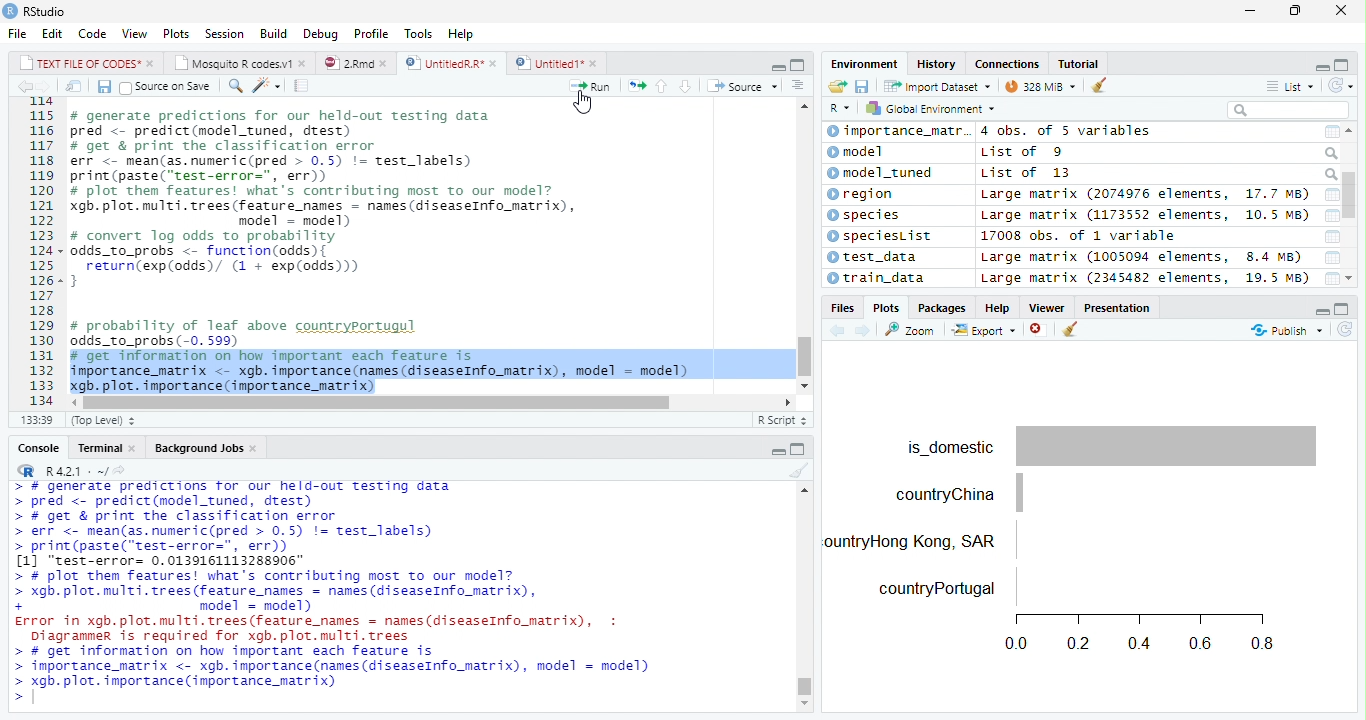 The width and height of the screenshot is (1366, 720). I want to click on Previous, so click(835, 329).